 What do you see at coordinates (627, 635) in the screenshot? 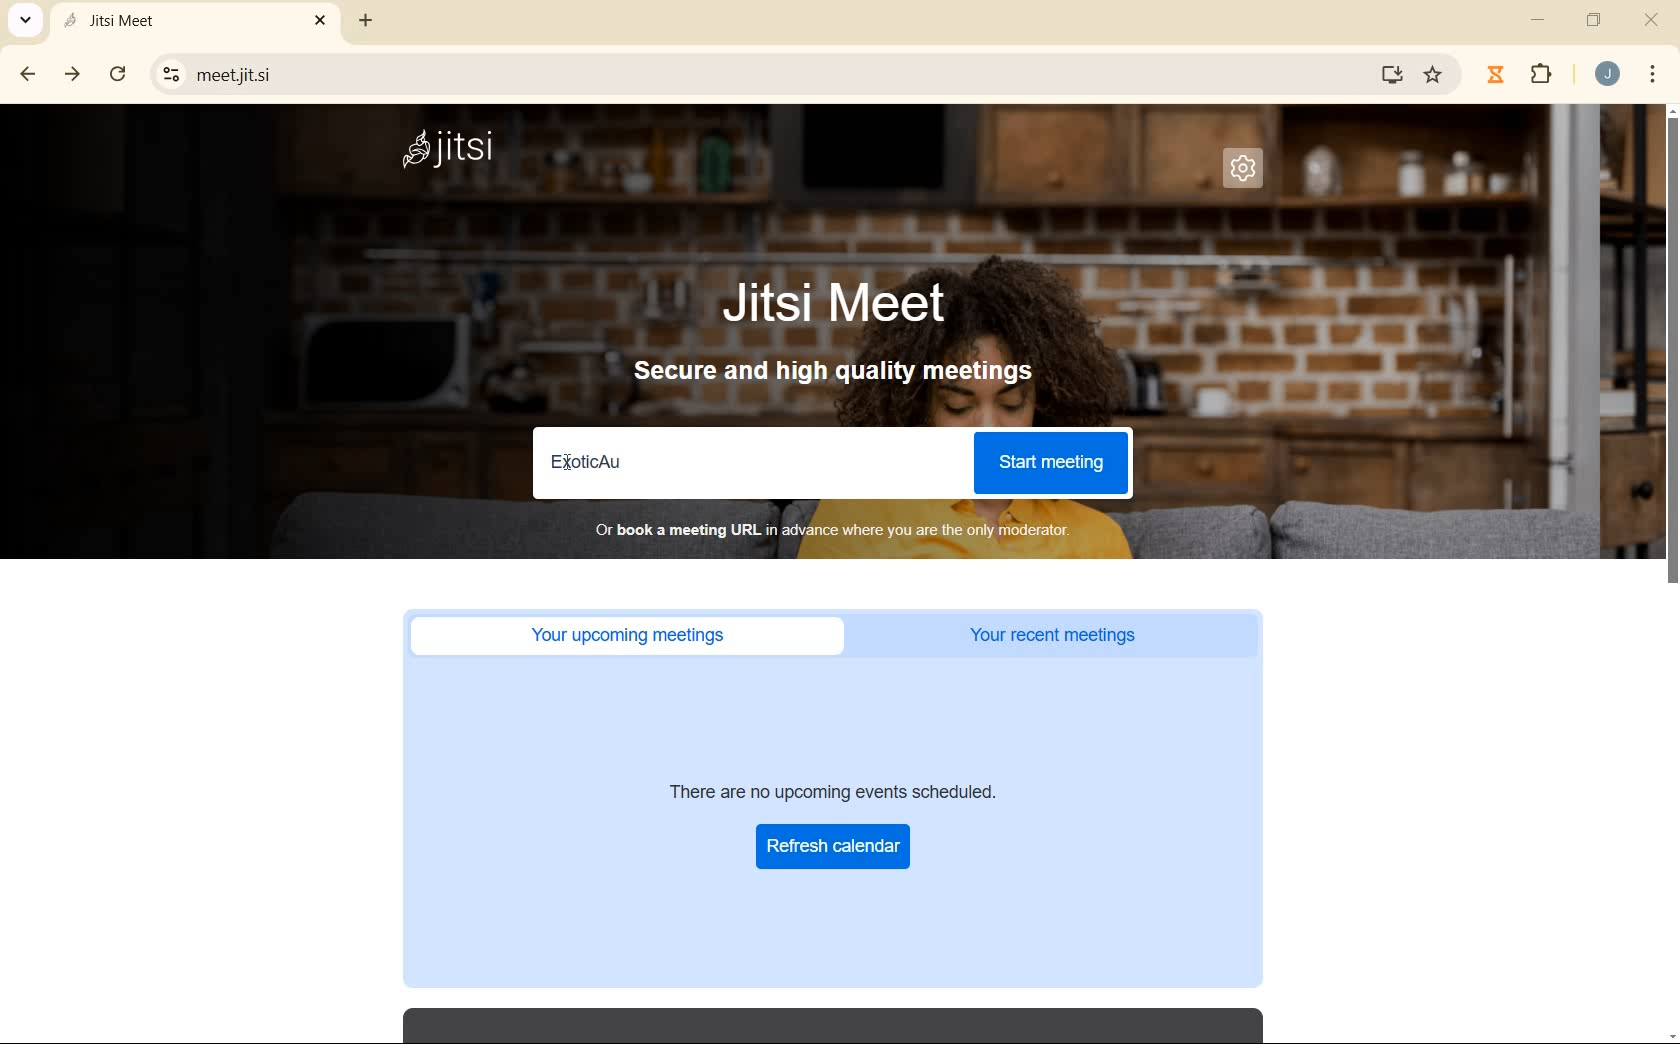
I see `Your upcoming meetings` at bounding box center [627, 635].